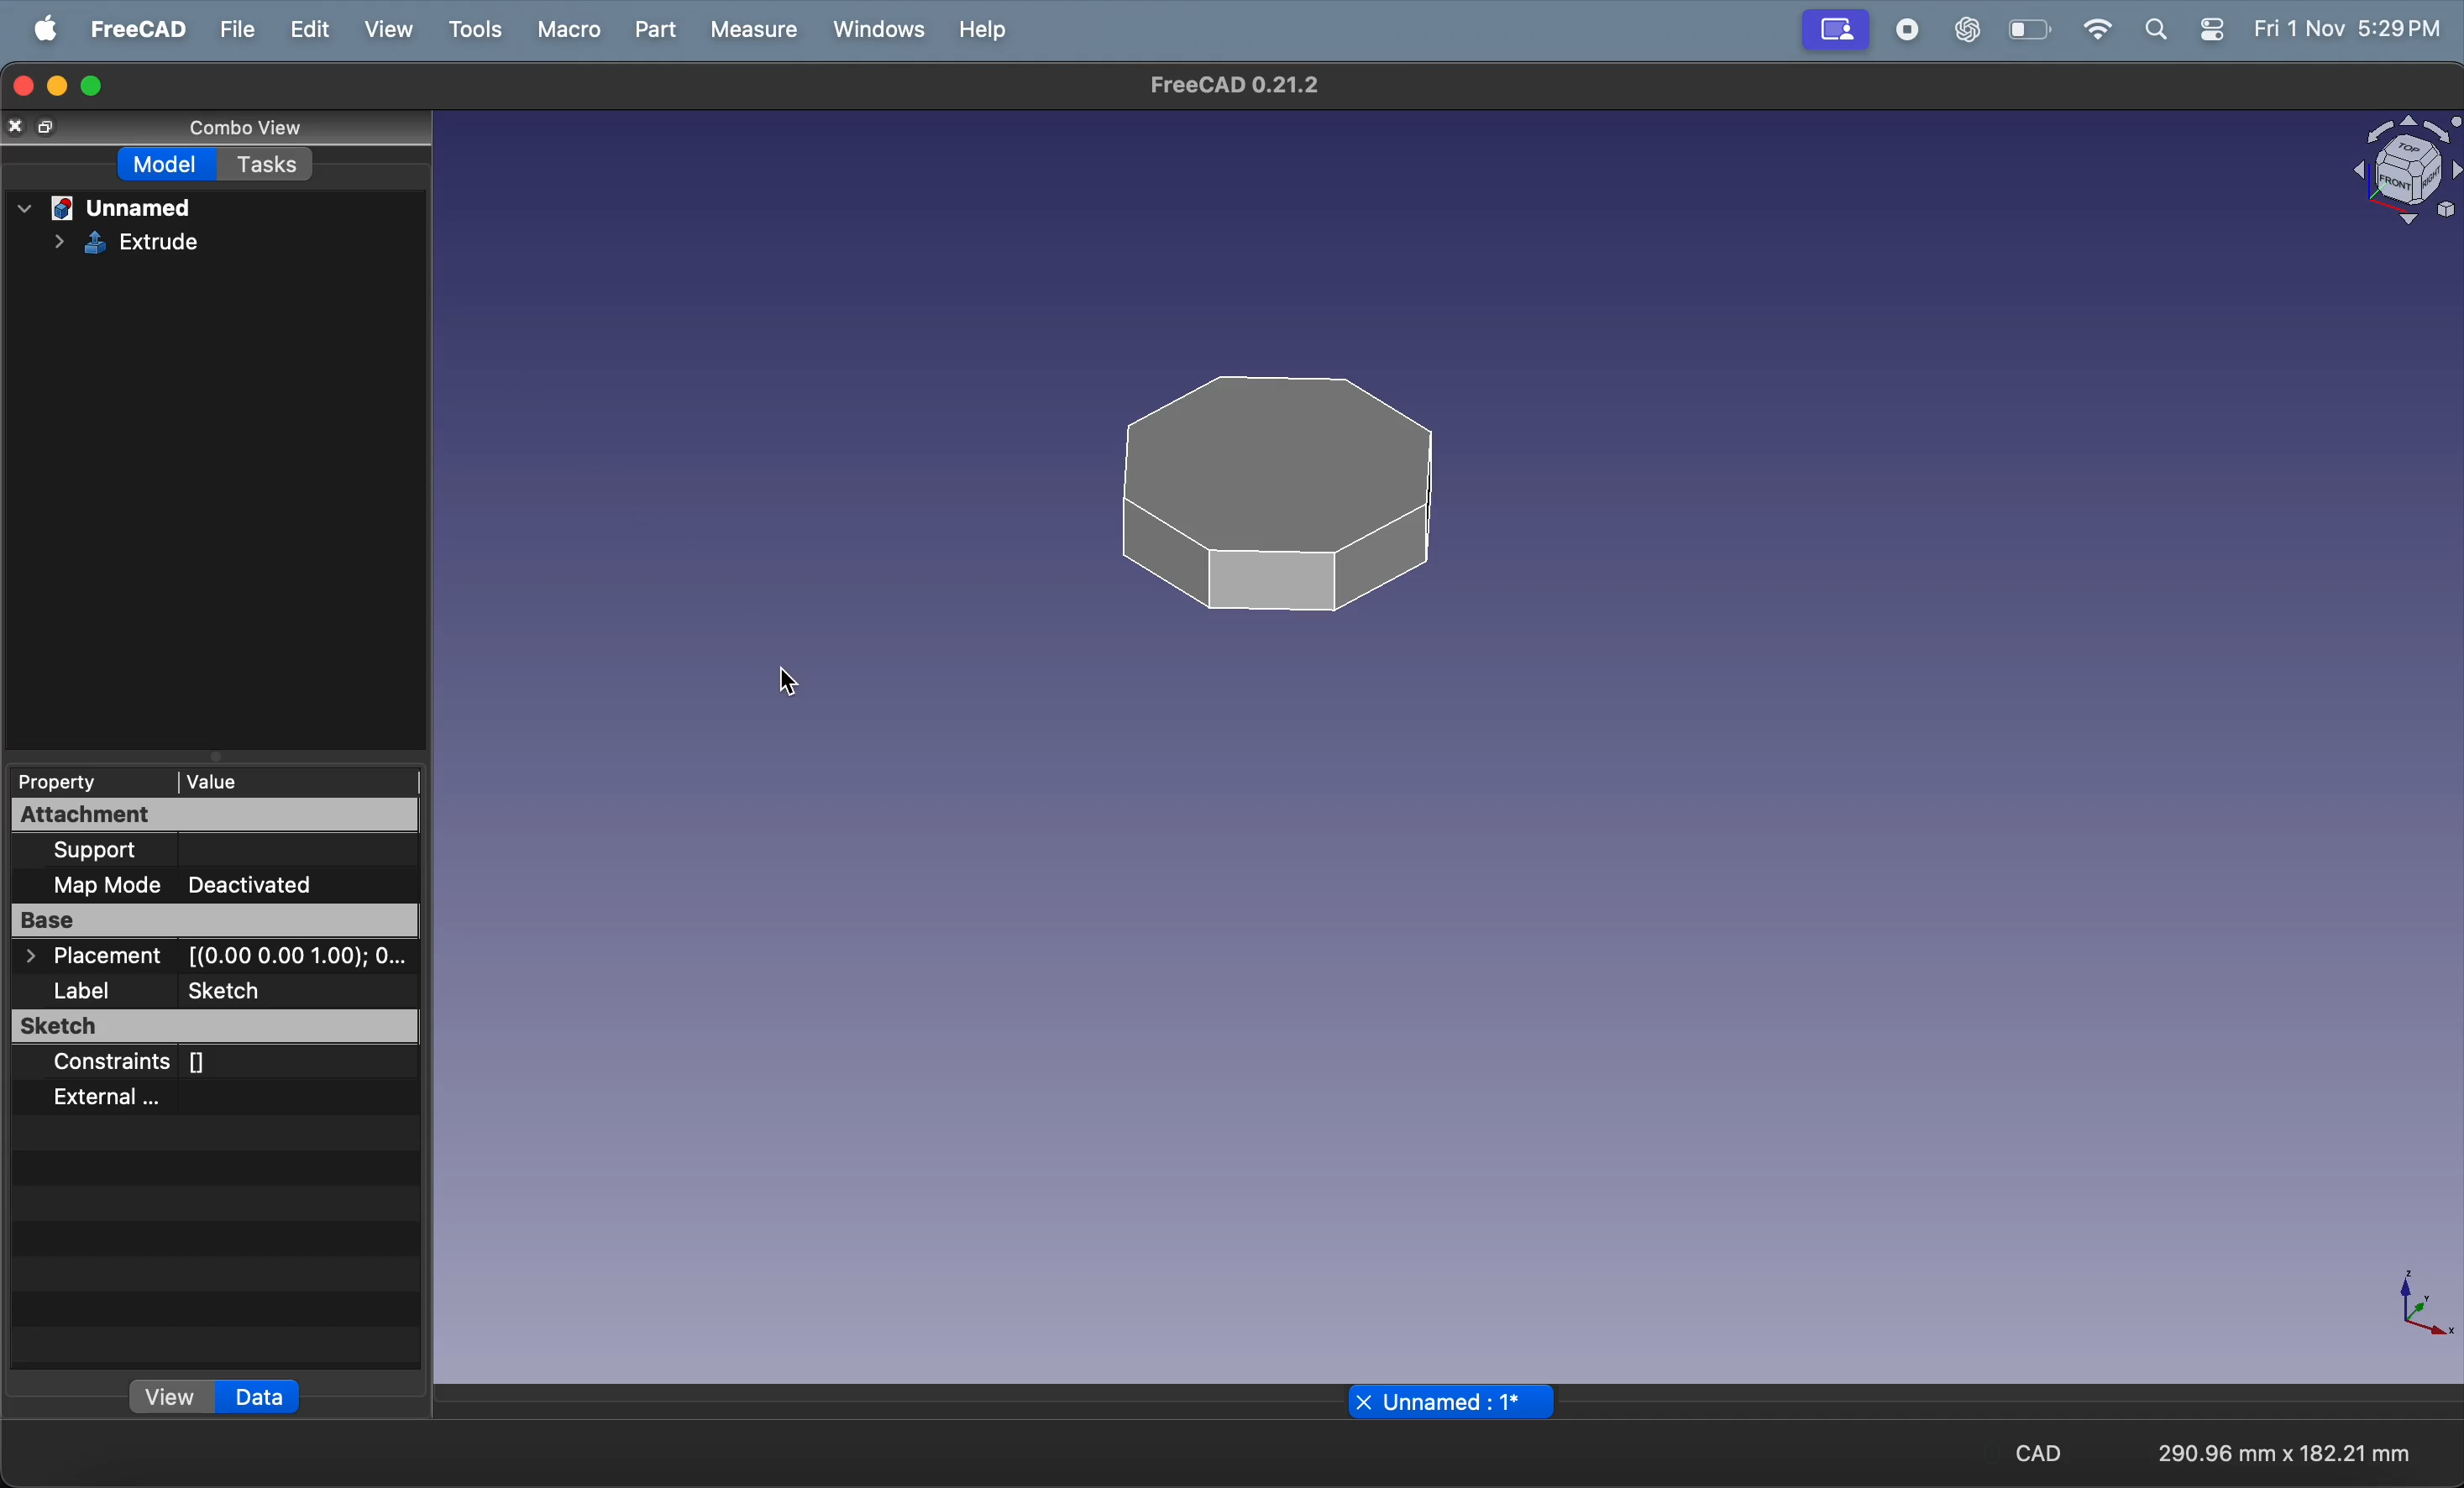 The width and height of the screenshot is (2464, 1488). I want to click on cad, so click(2035, 1451).